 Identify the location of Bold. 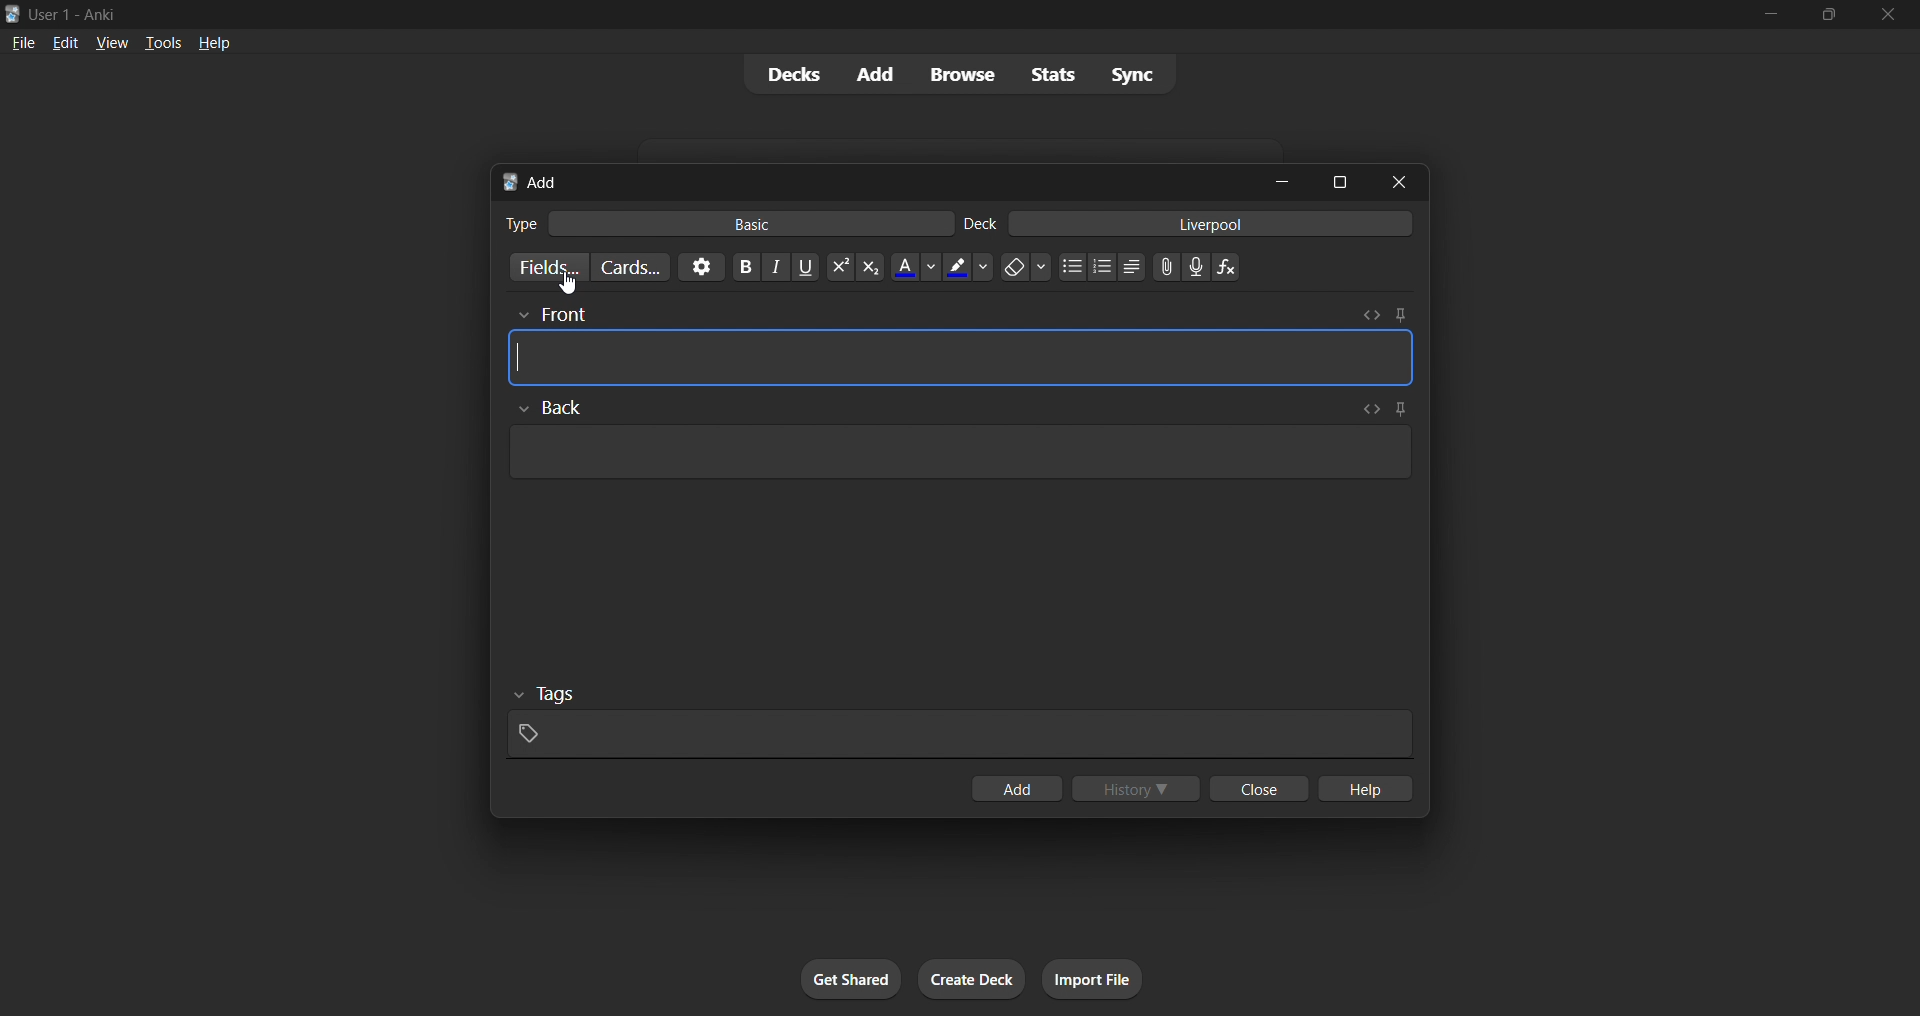
(745, 267).